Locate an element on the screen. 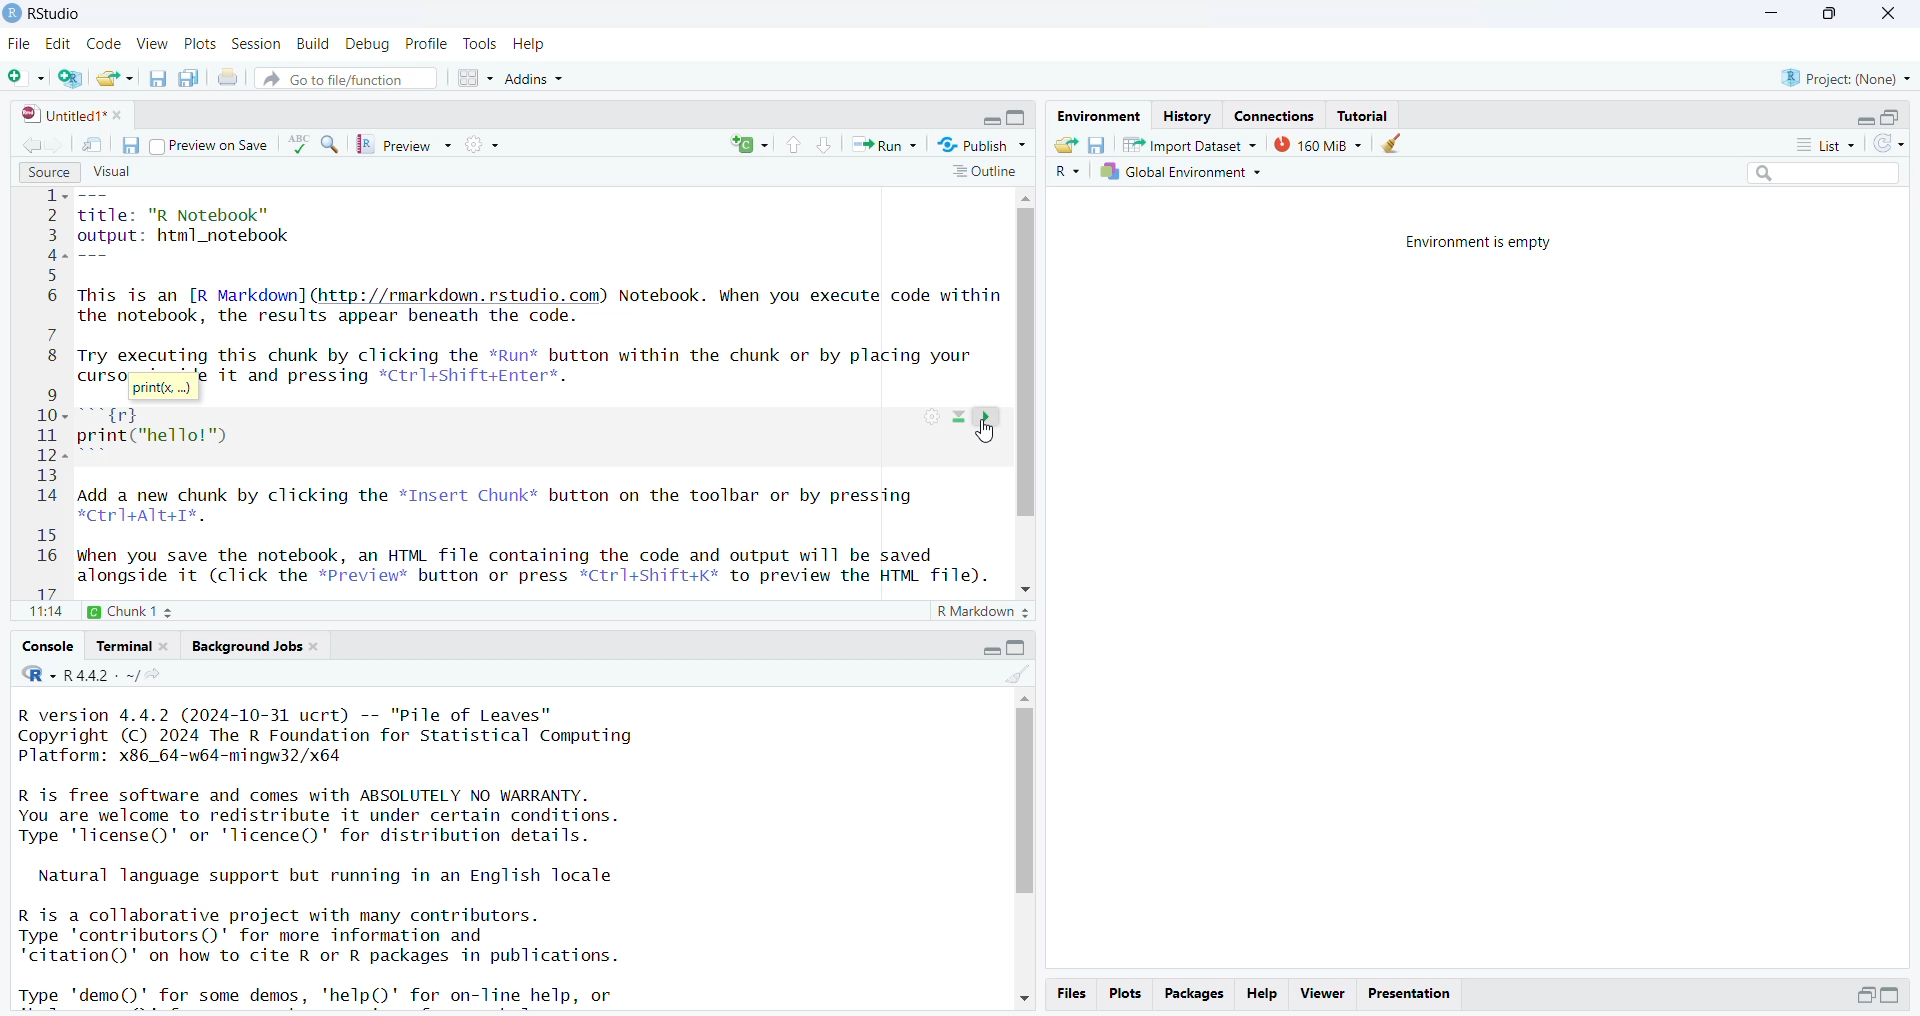 This screenshot has width=1920, height=1016. plots is located at coordinates (1124, 994).